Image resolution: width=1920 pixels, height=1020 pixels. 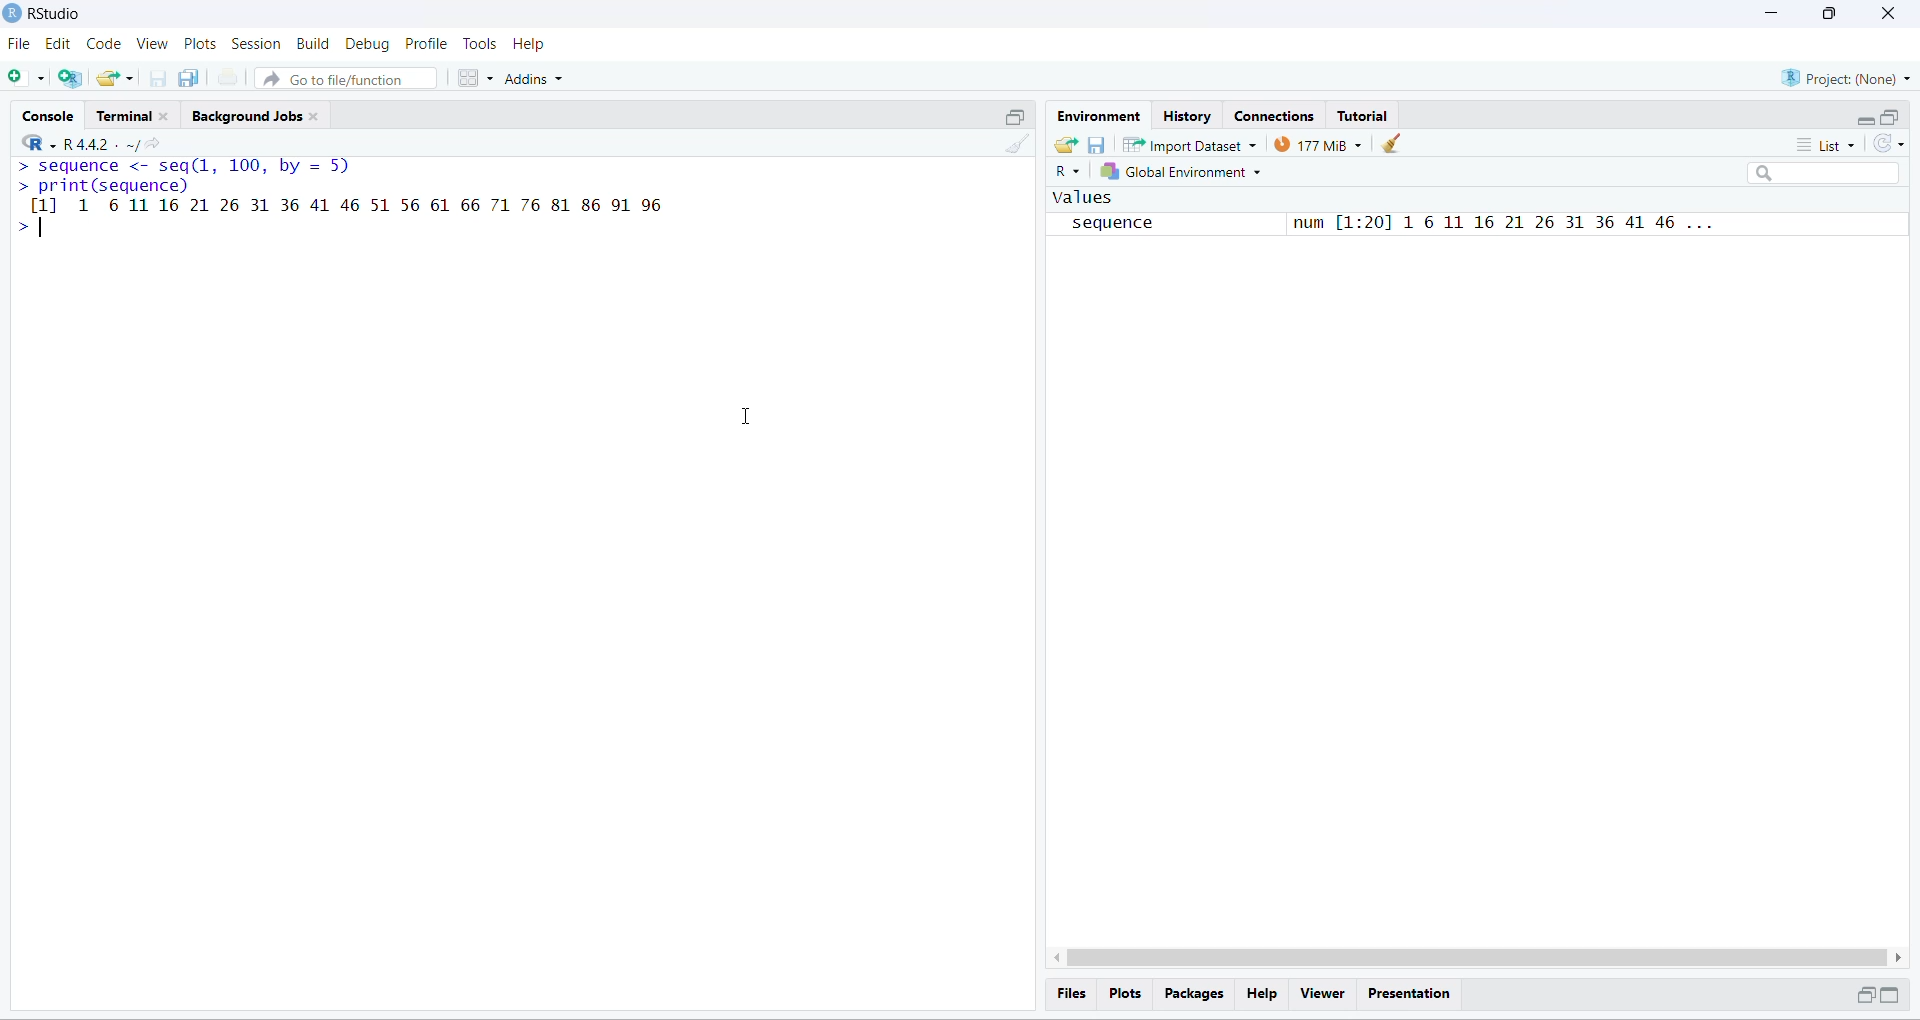 What do you see at coordinates (1476, 957) in the screenshot?
I see `scroll bar` at bounding box center [1476, 957].